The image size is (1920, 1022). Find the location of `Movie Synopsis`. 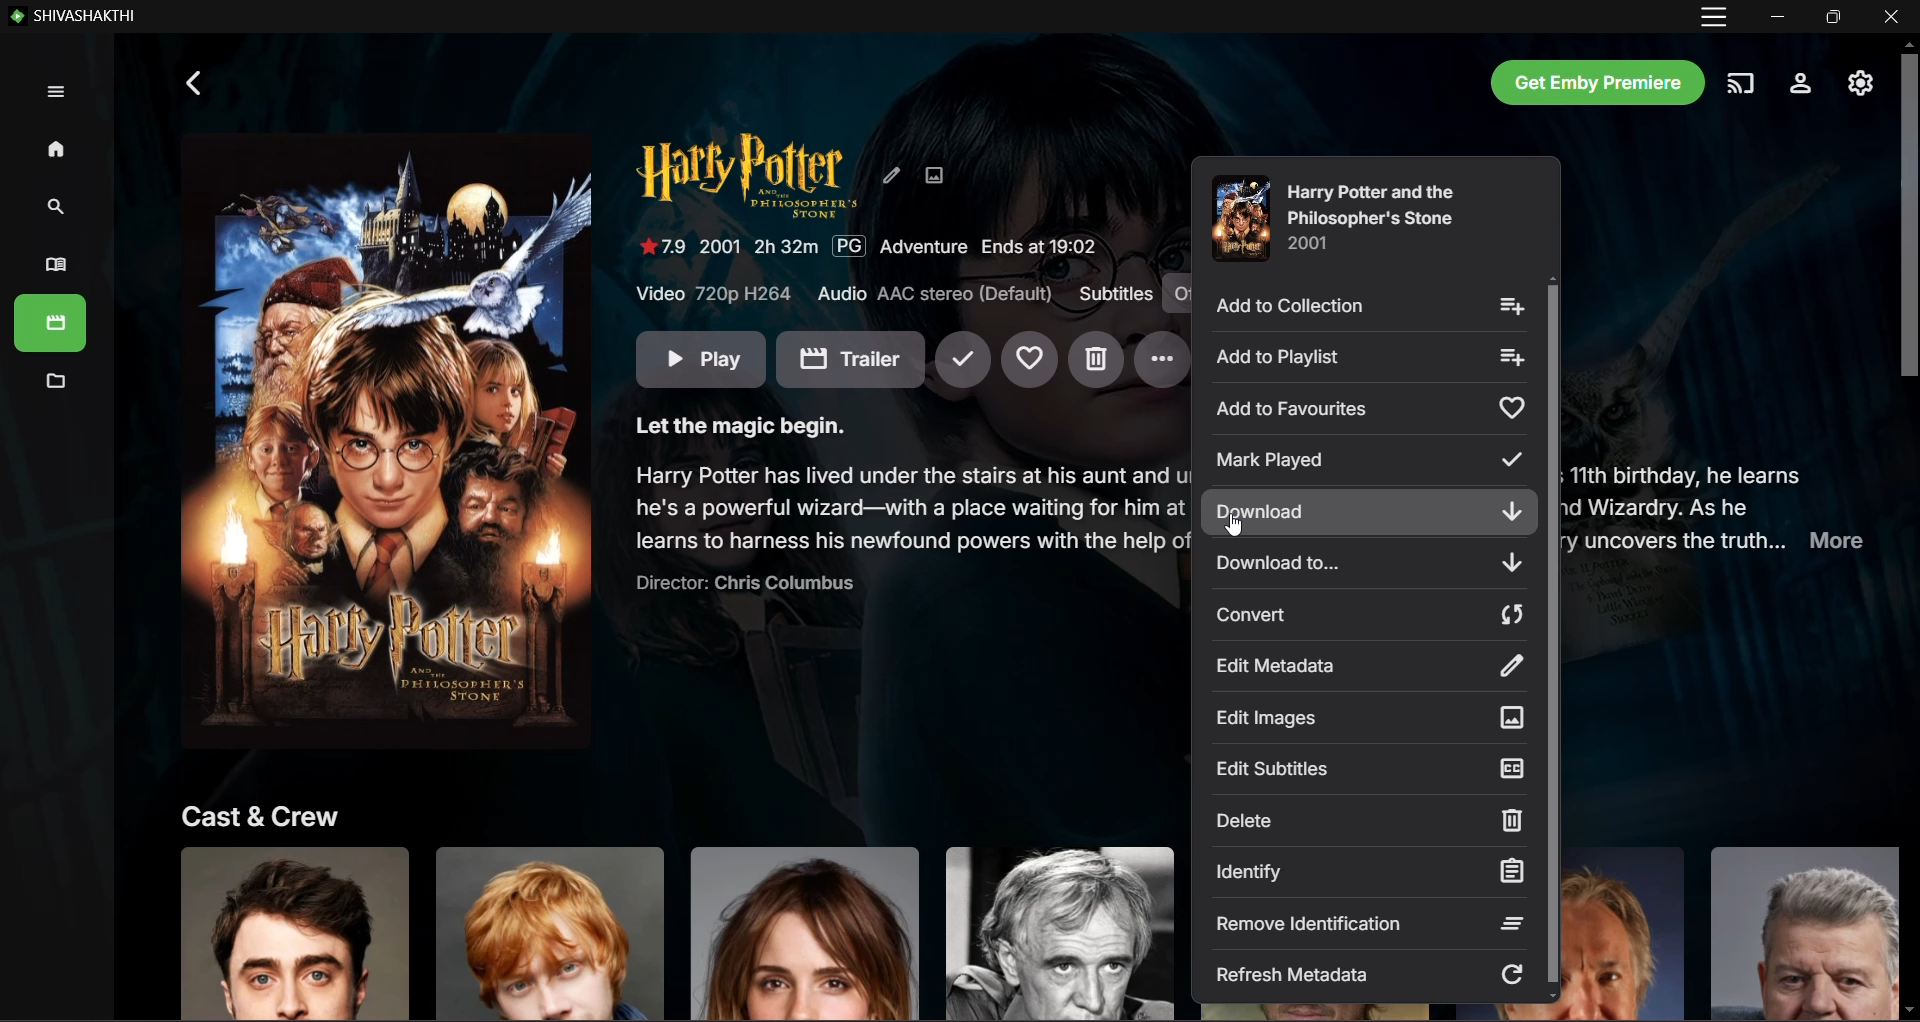

Movie Synopsis is located at coordinates (909, 505).